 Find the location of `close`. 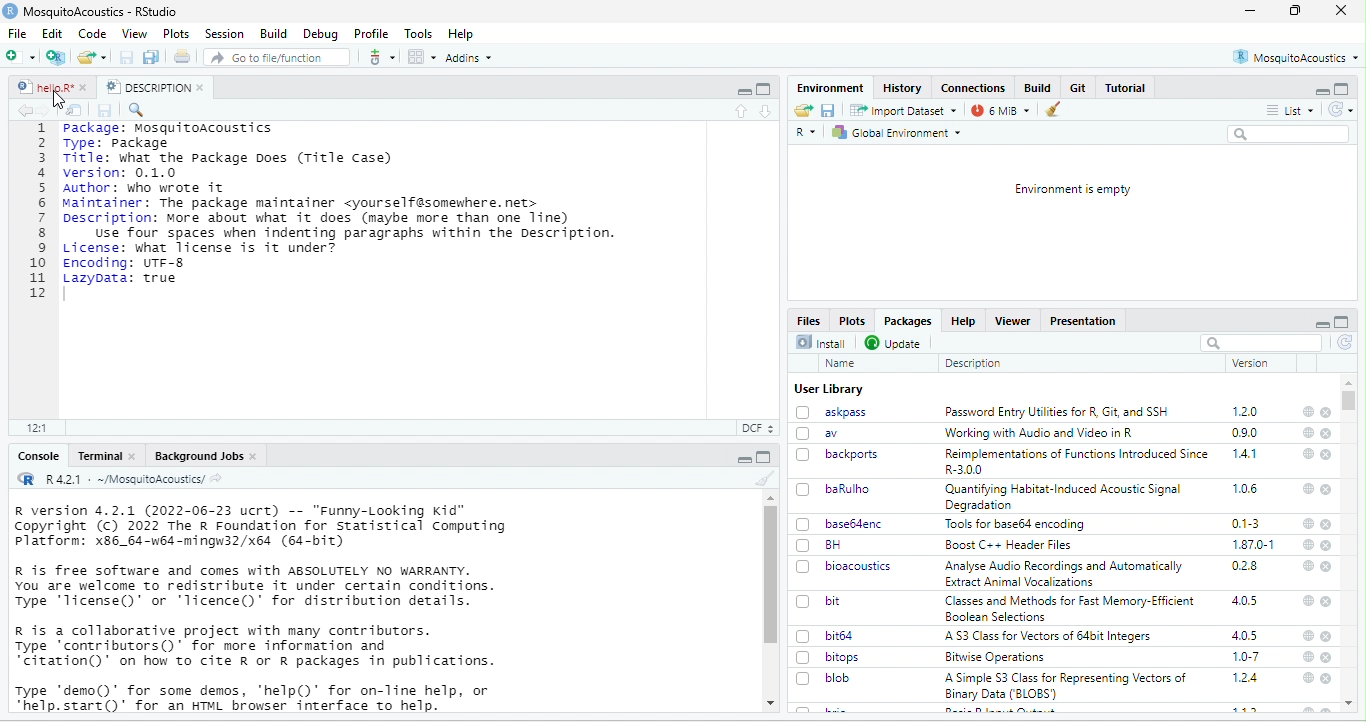

close is located at coordinates (1327, 455).